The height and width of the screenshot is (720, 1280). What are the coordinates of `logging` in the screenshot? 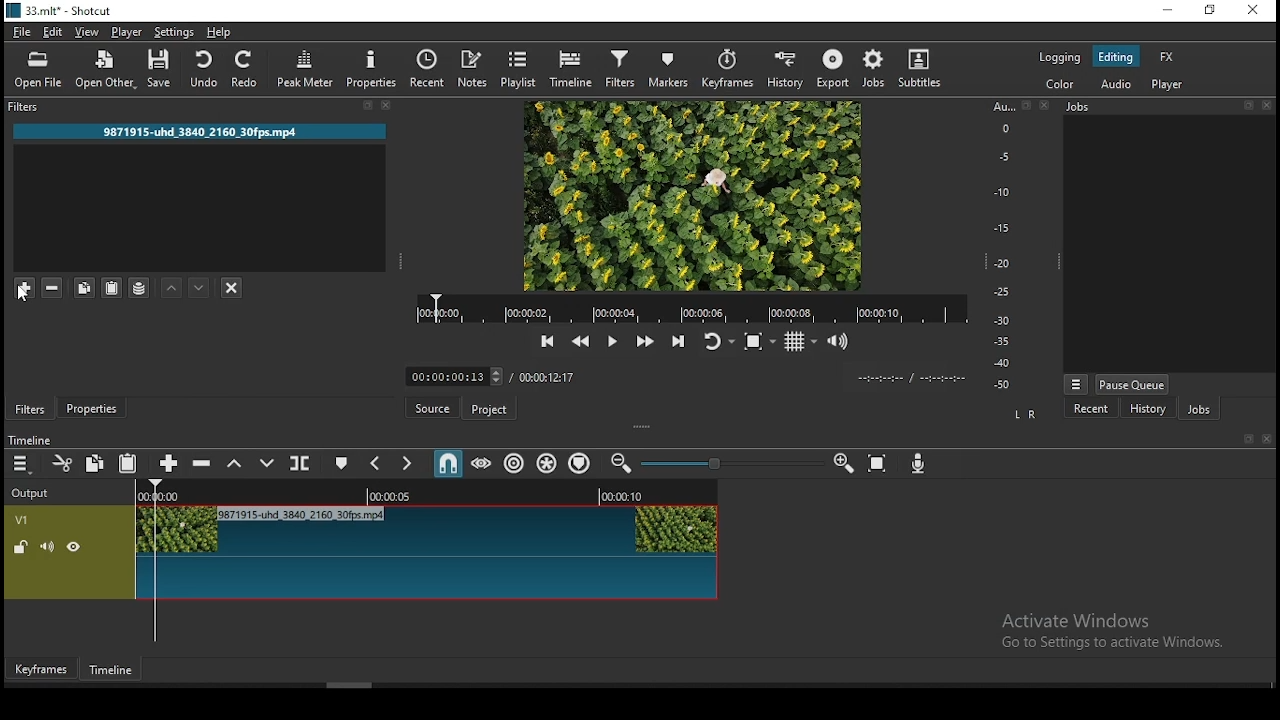 It's located at (1059, 58).